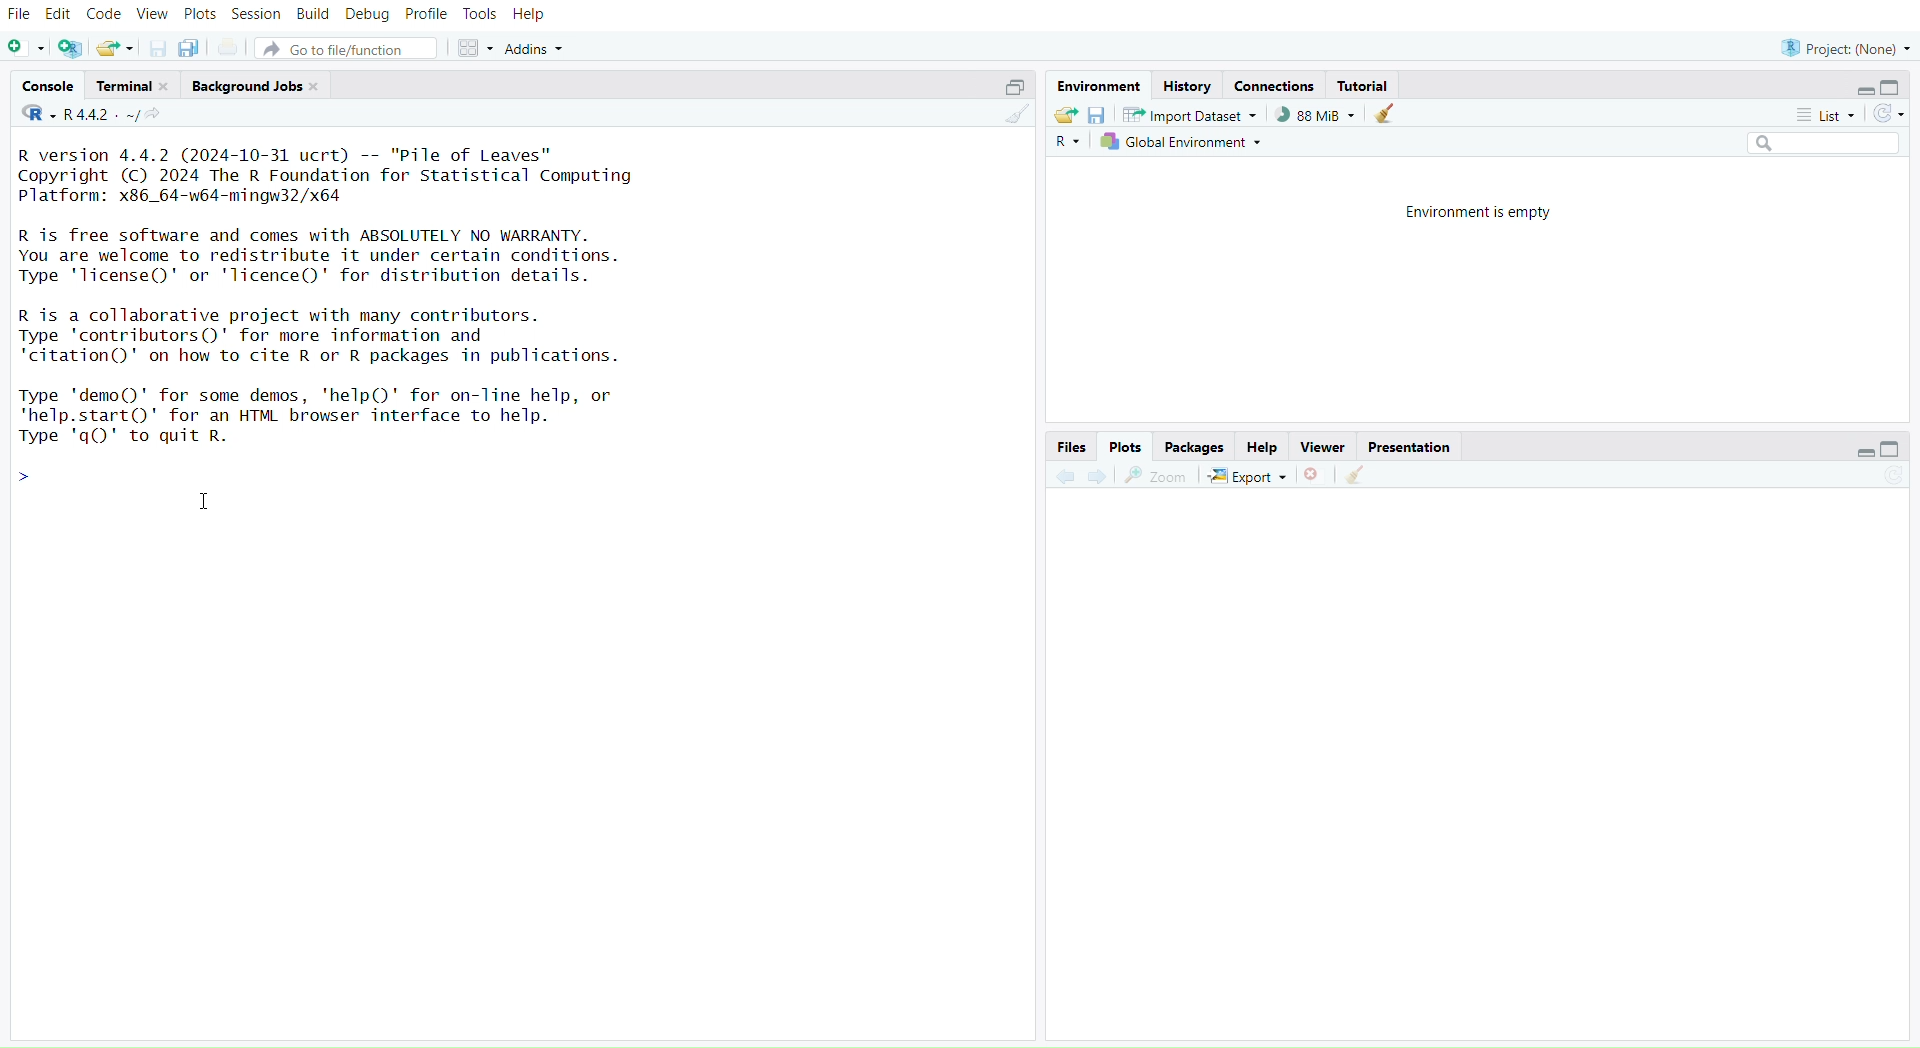  What do you see at coordinates (539, 49) in the screenshot?
I see `addins` at bounding box center [539, 49].